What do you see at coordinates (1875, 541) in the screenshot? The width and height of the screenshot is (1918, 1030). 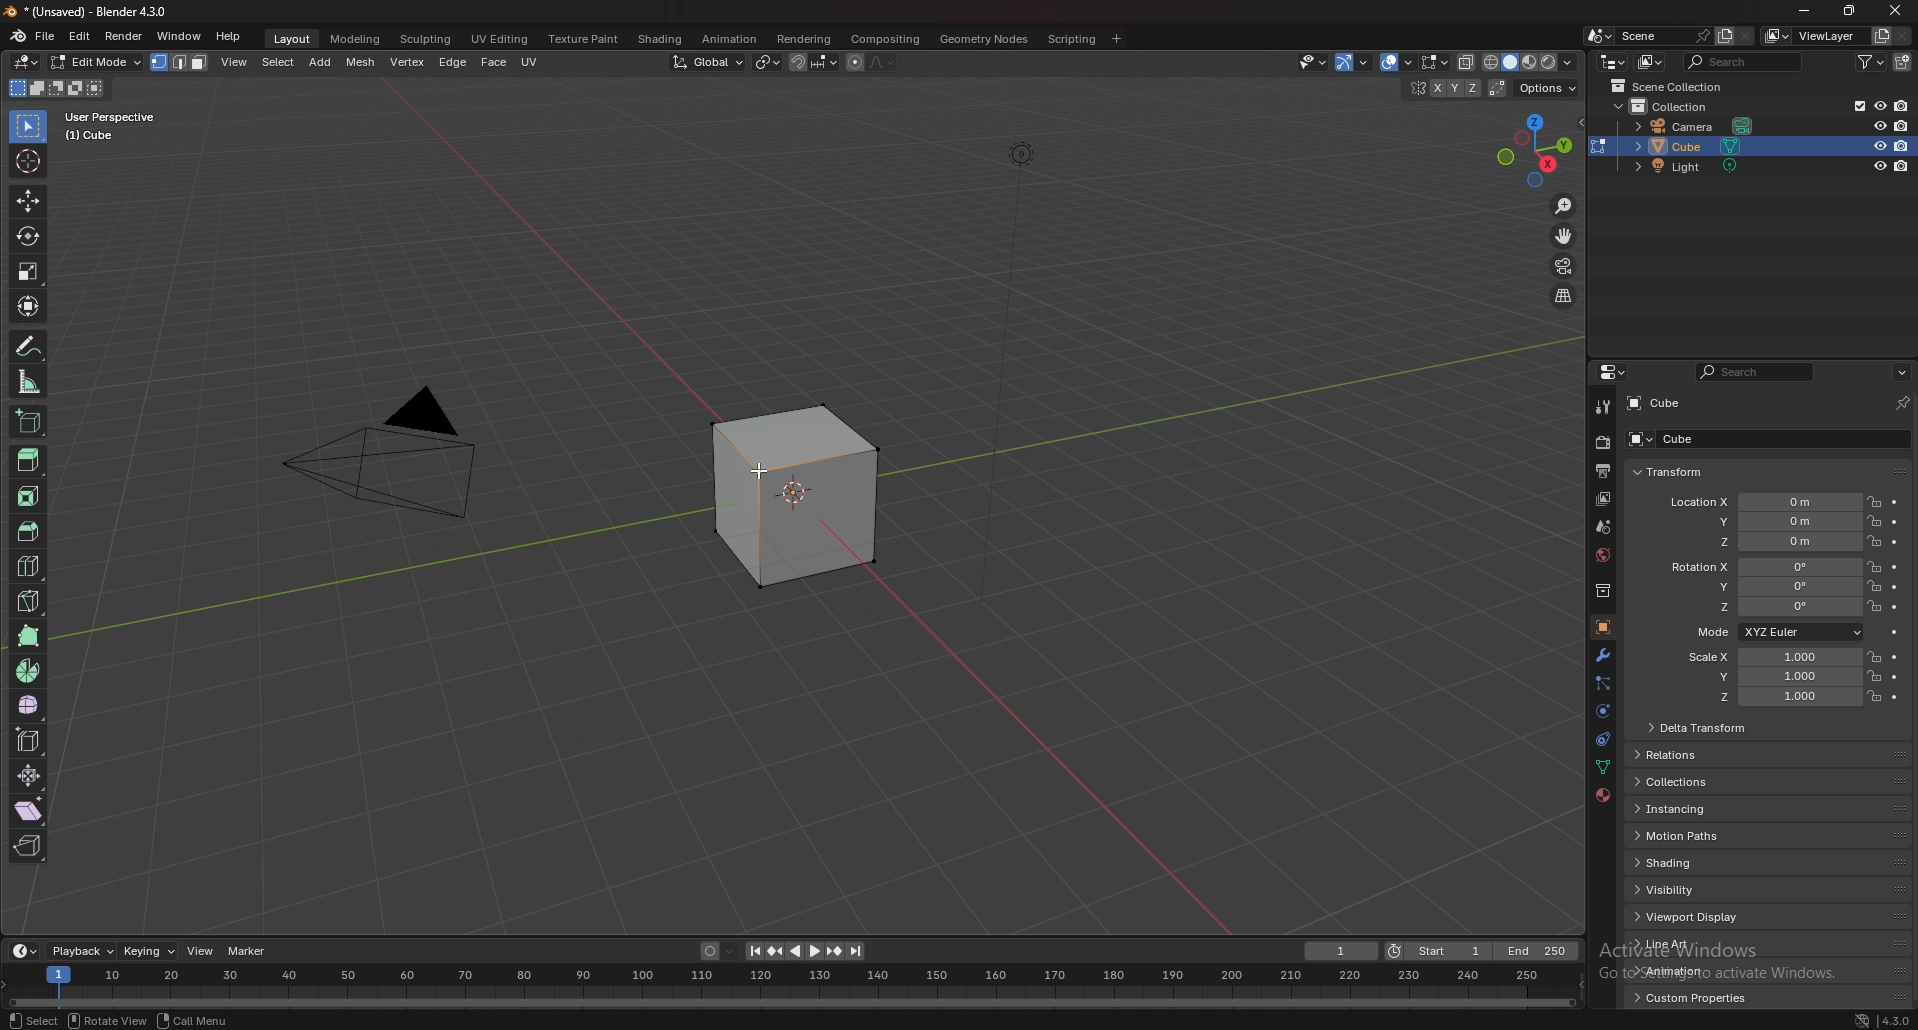 I see `lock location` at bounding box center [1875, 541].